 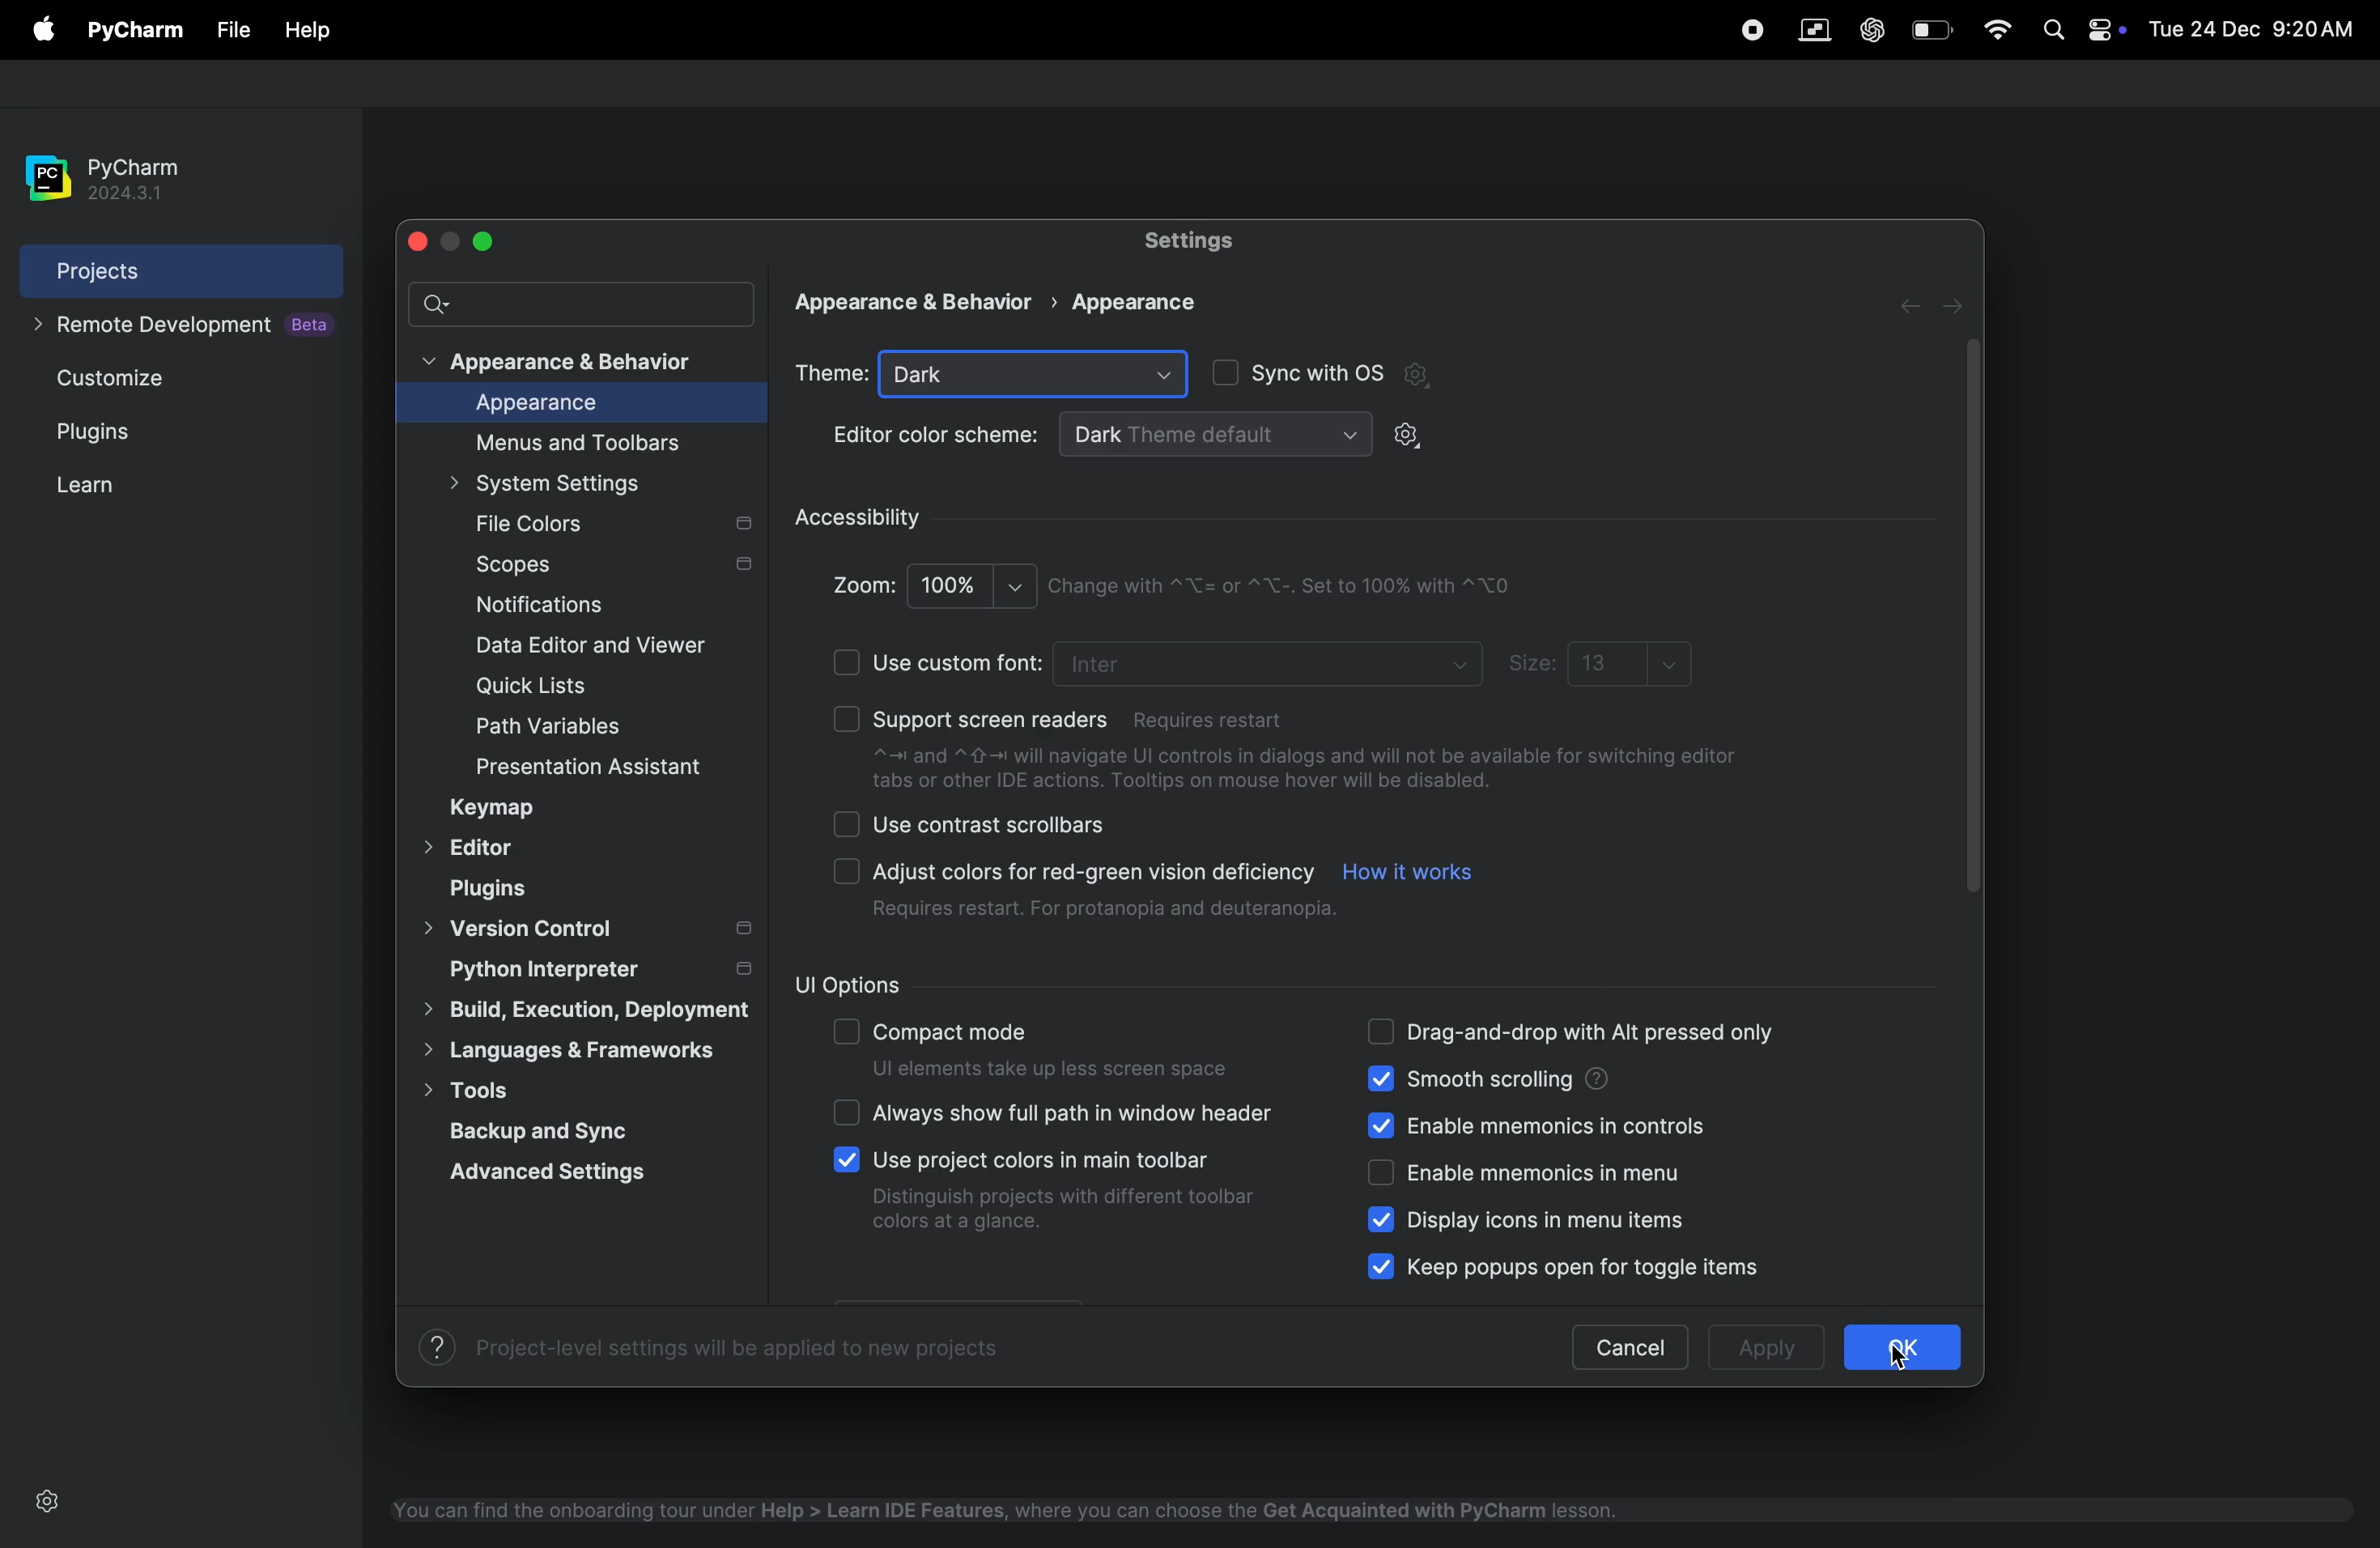 I want to click on project level setings, so click(x=713, y=1347).